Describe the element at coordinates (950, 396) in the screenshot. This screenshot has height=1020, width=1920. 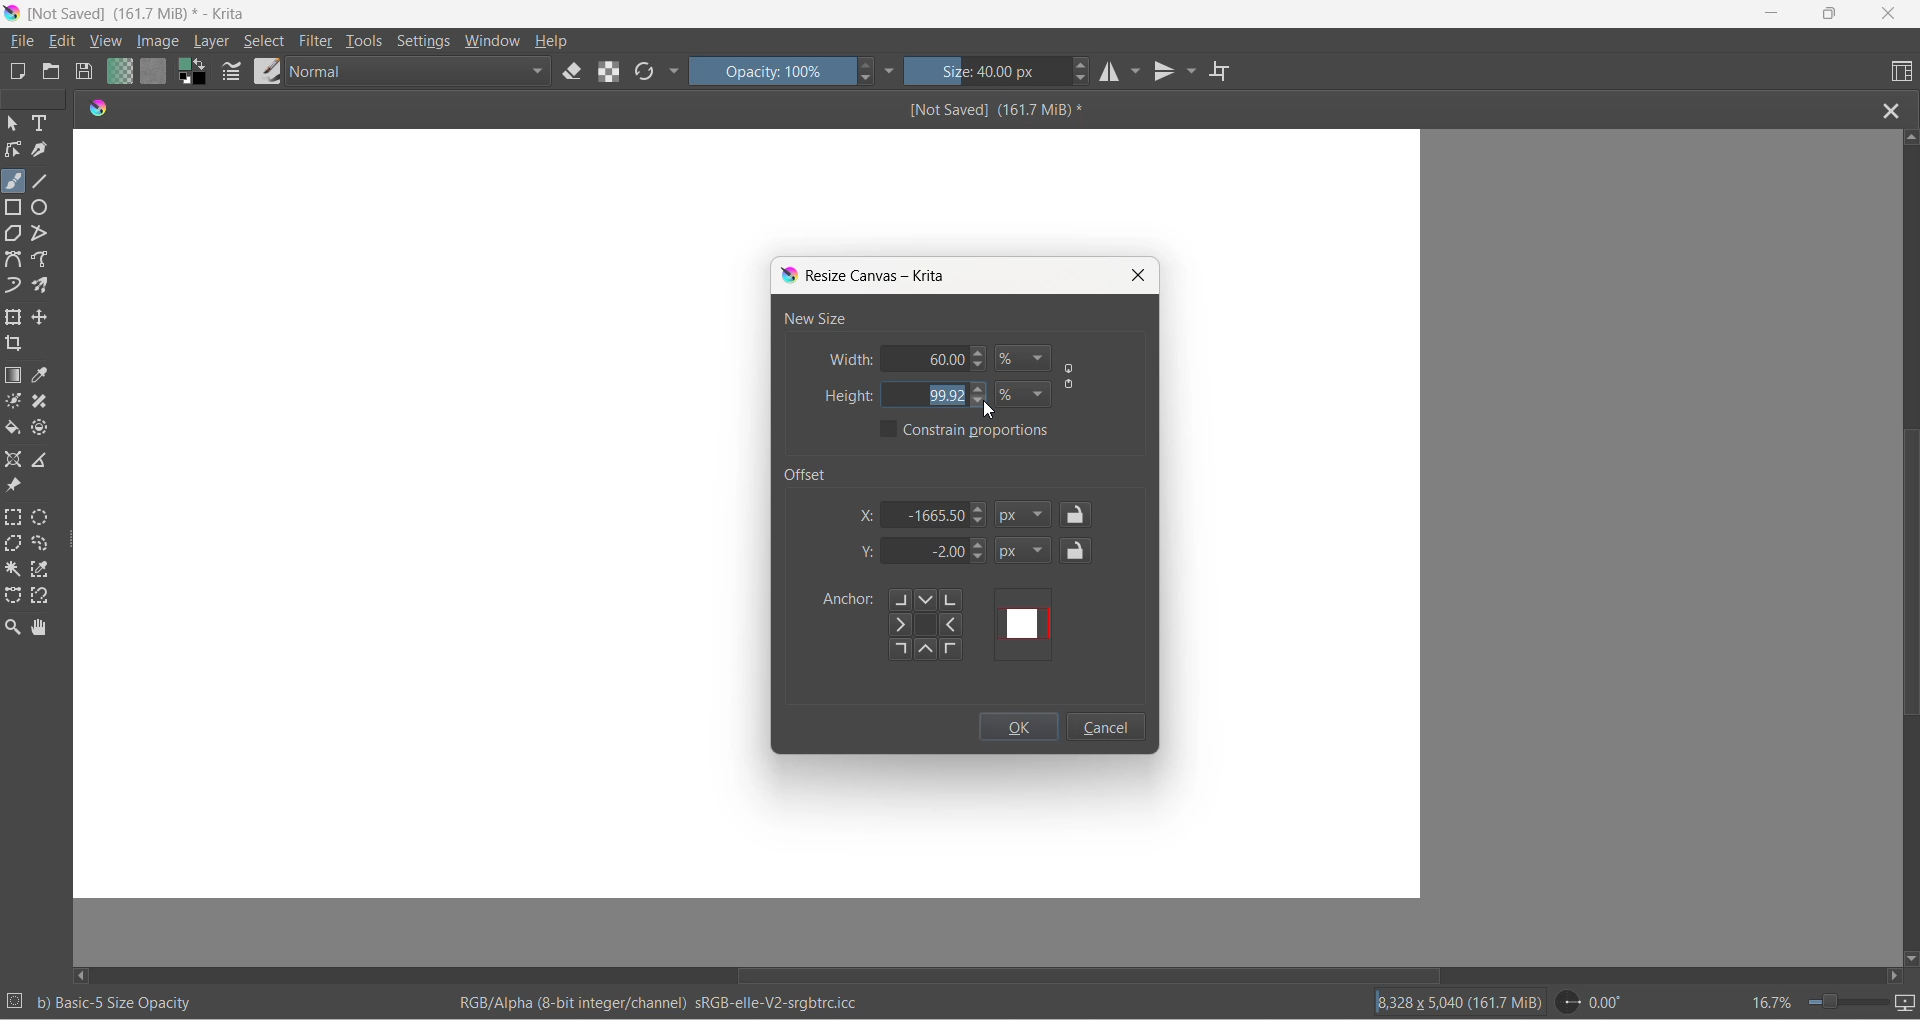
I see `height value` at that location.